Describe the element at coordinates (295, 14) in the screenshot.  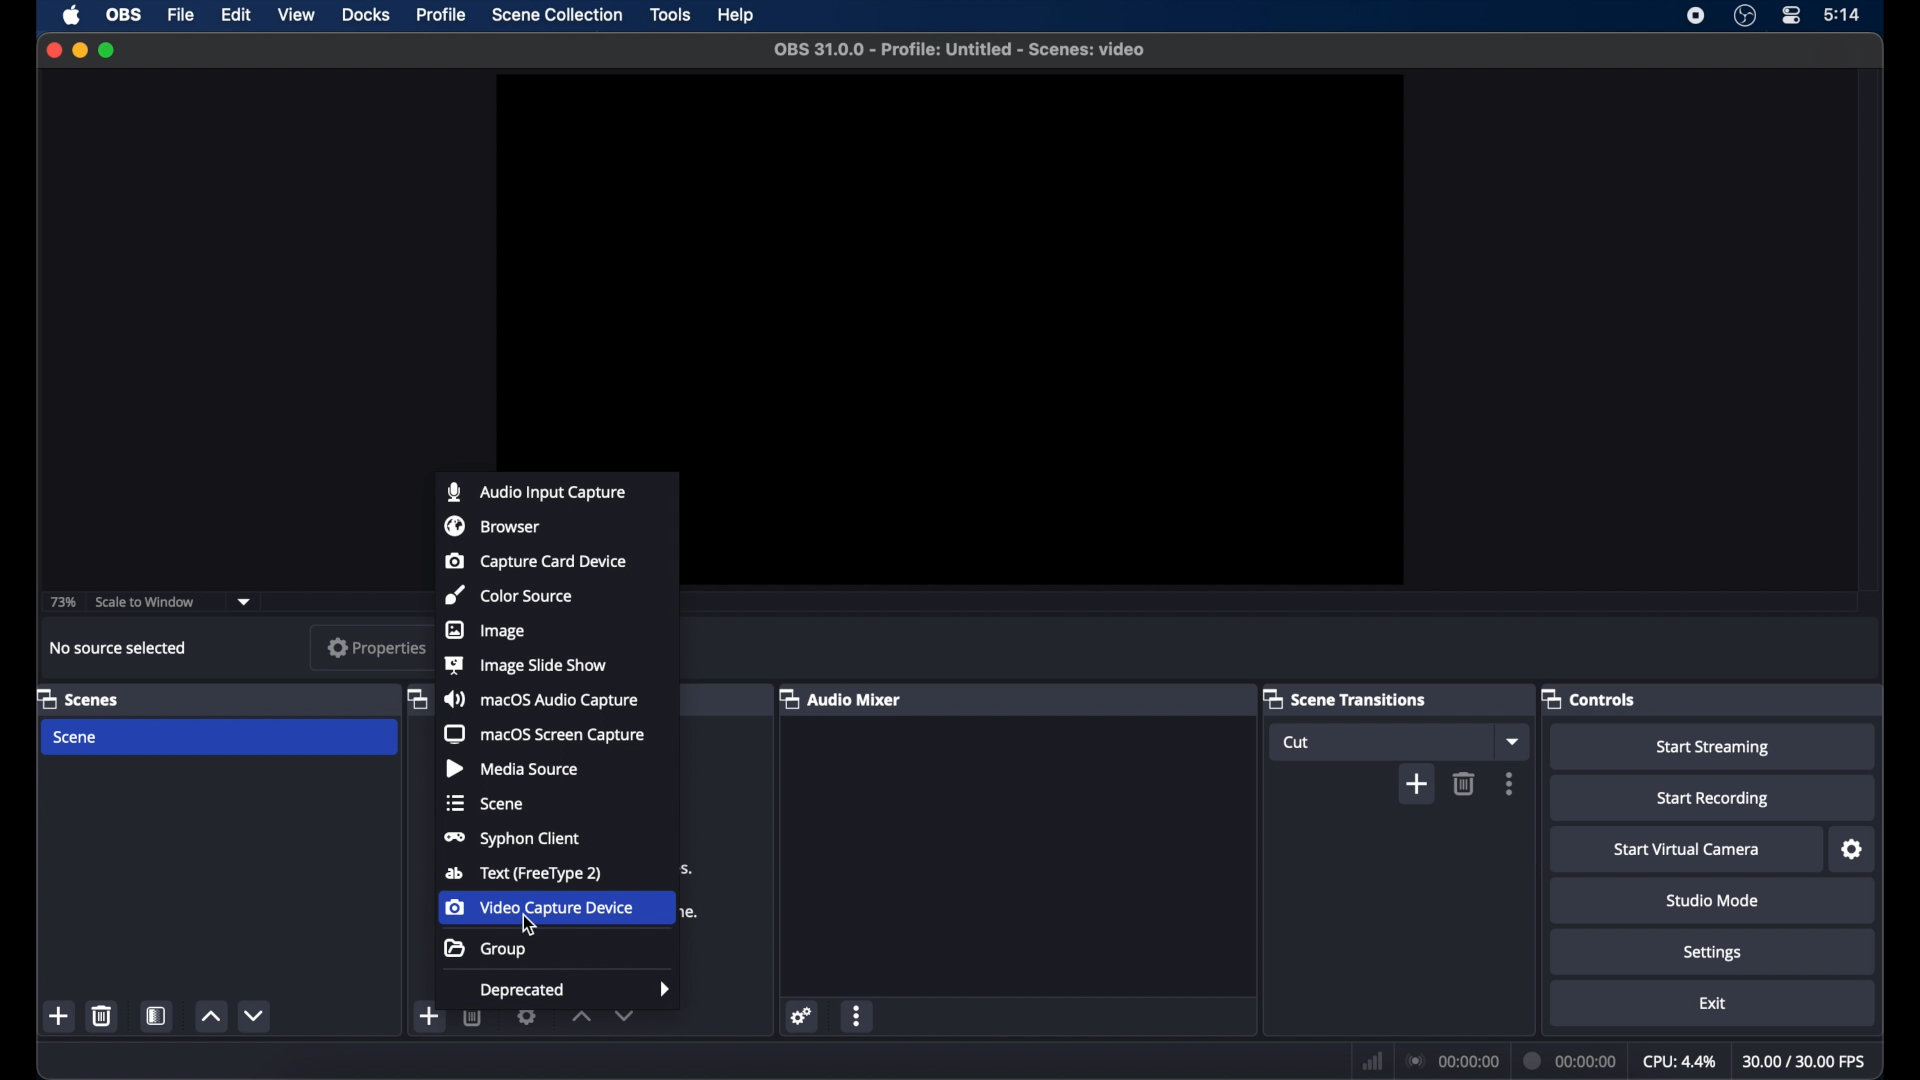
I see `view` at that location.